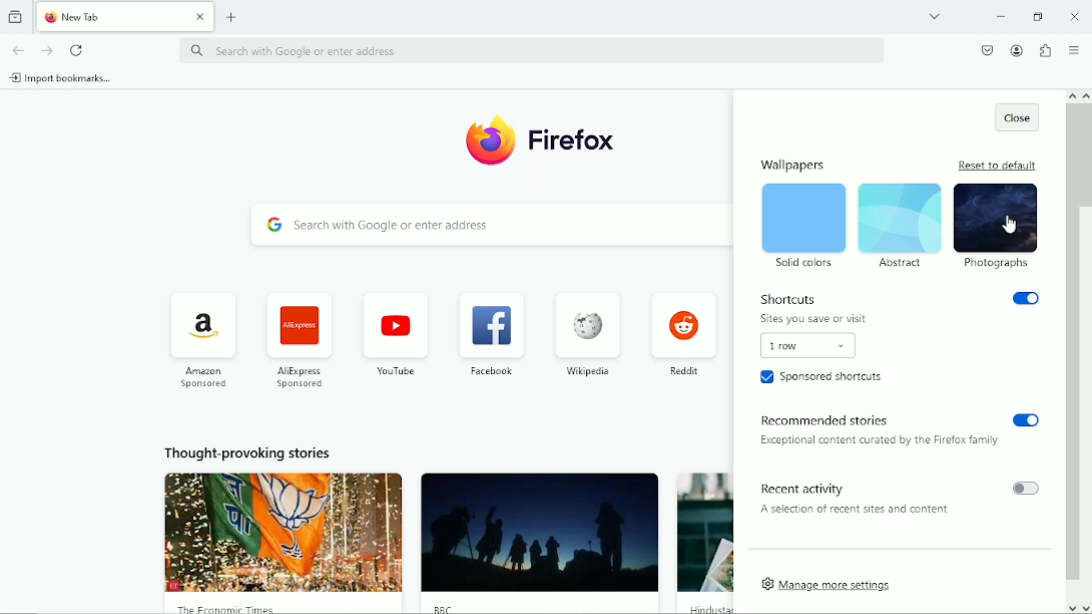  Describe the element at coordinates (986, 50) in the screenshot. I see `Save to pocket` at that location.